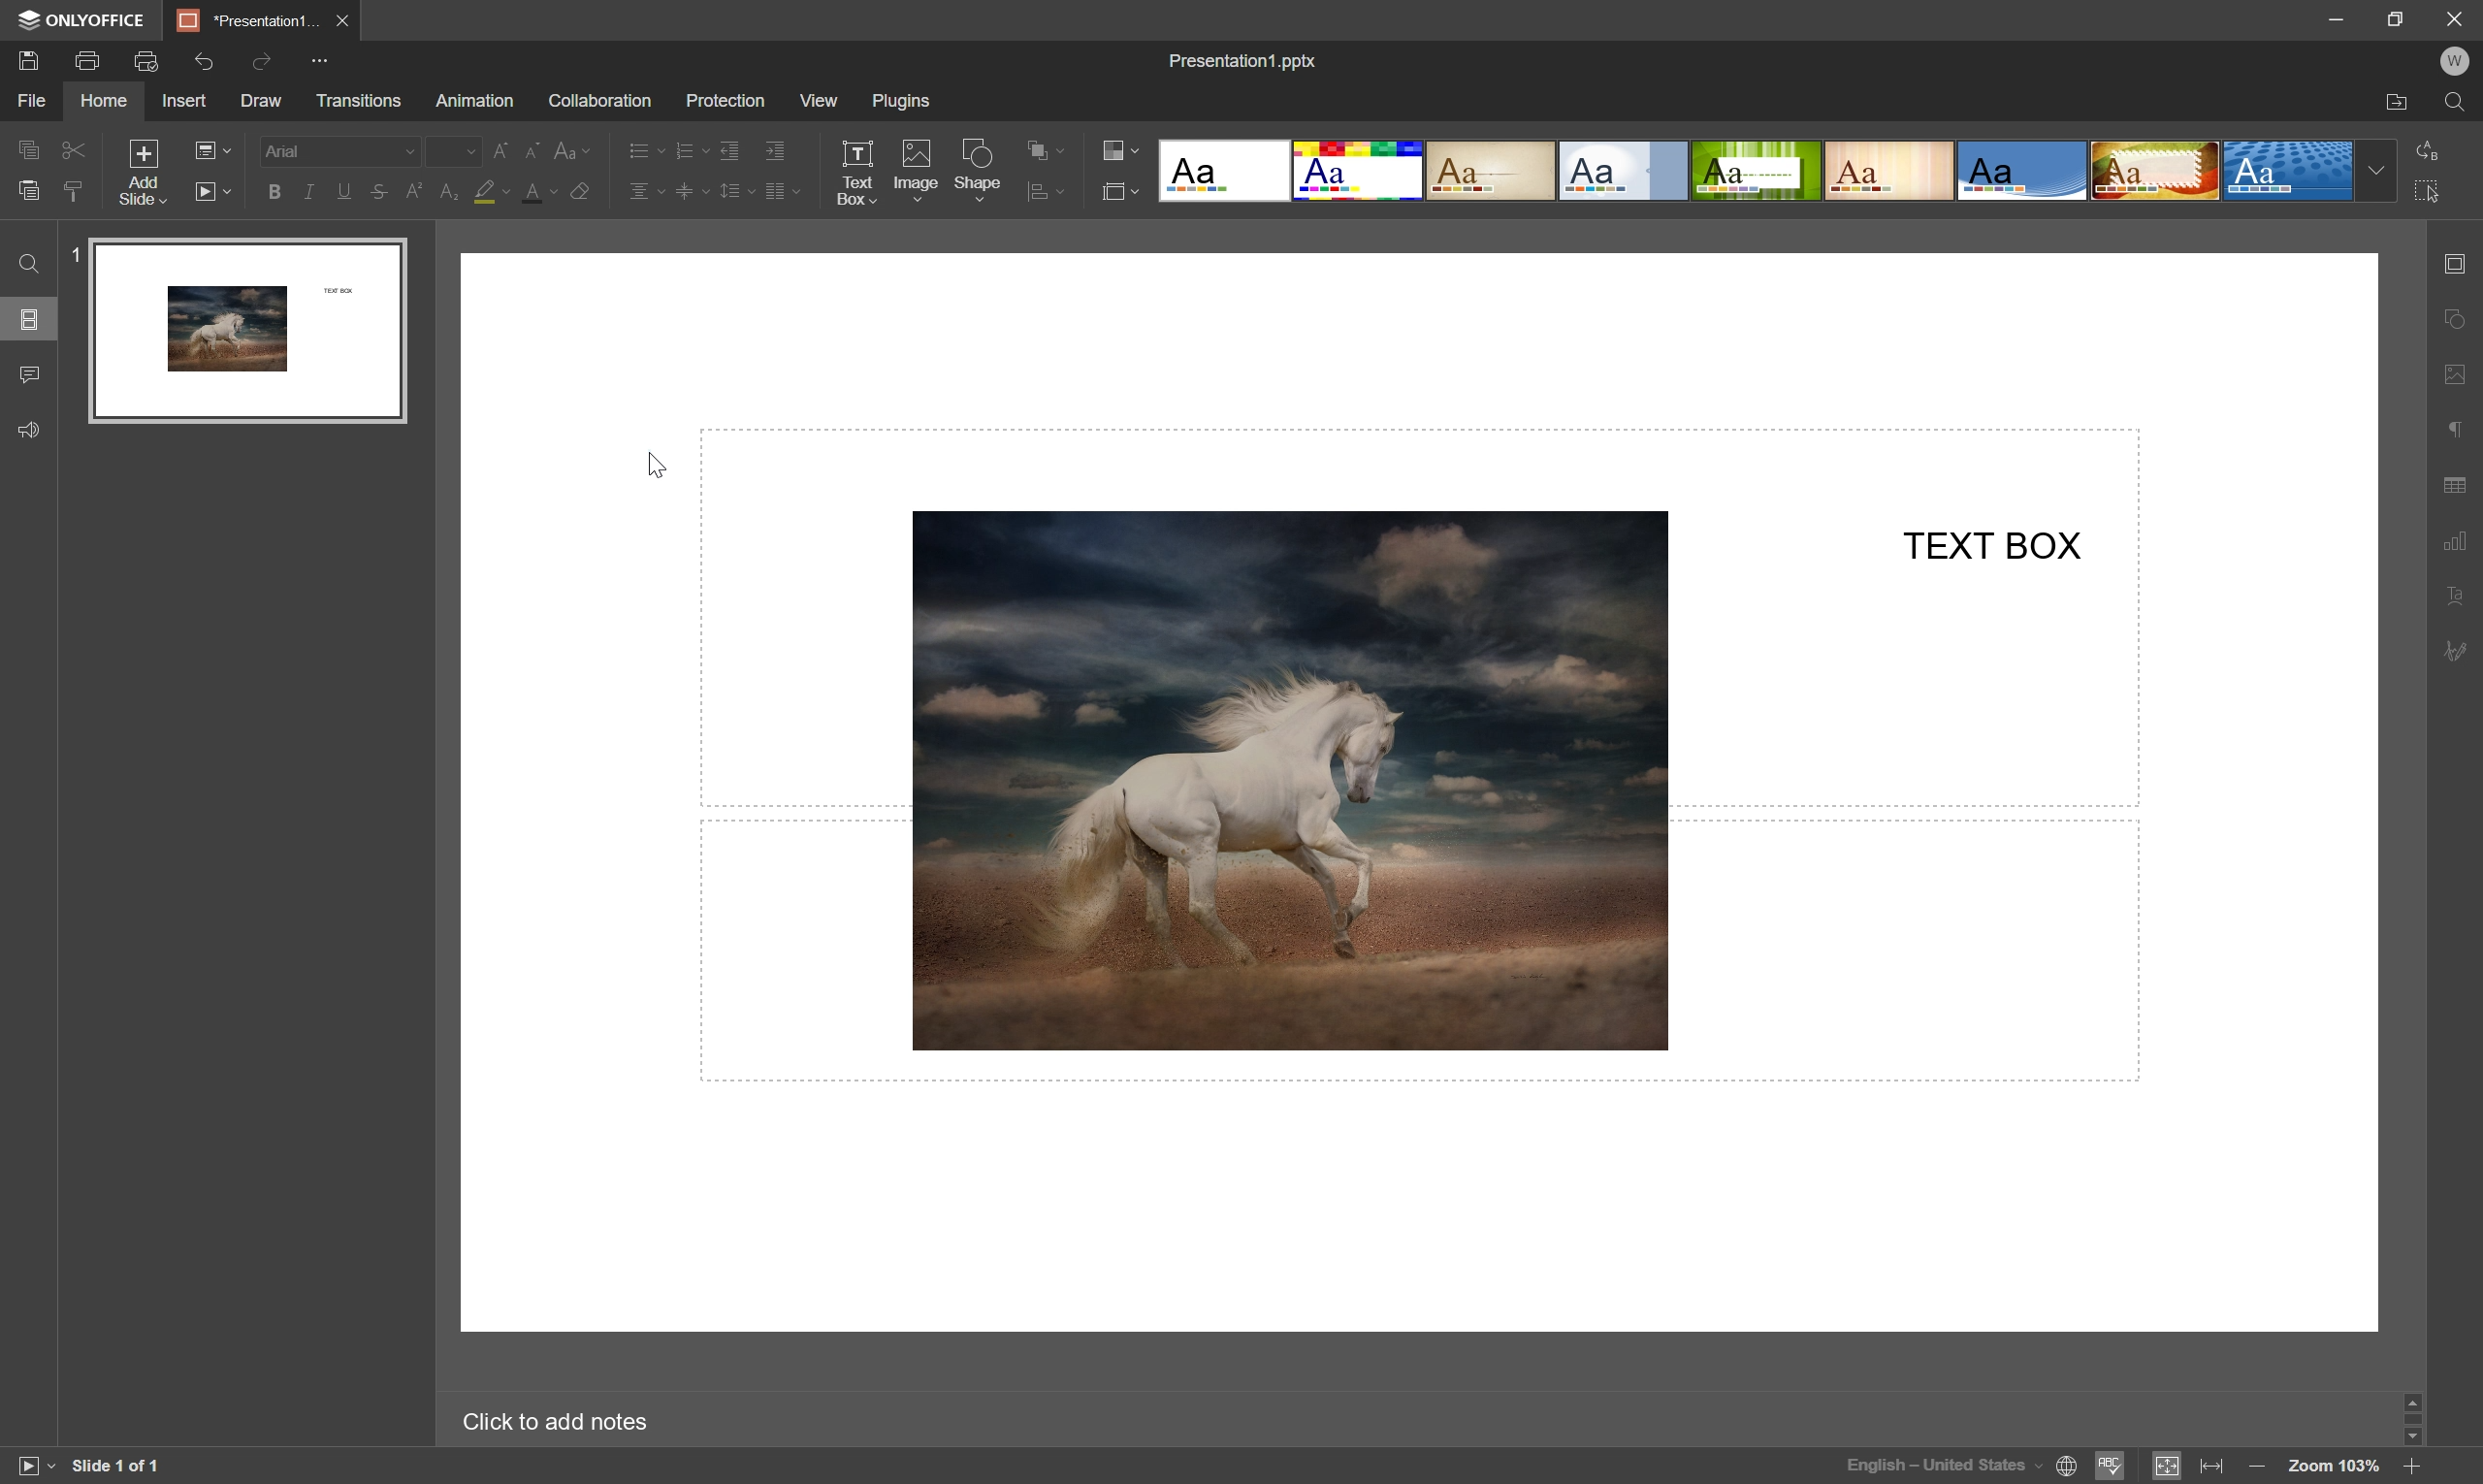 The width and height of the screenshot is (2483, 1484). Describe the element at coordinates (604, 102) in the screenshot. I see `collaboration` at that location.